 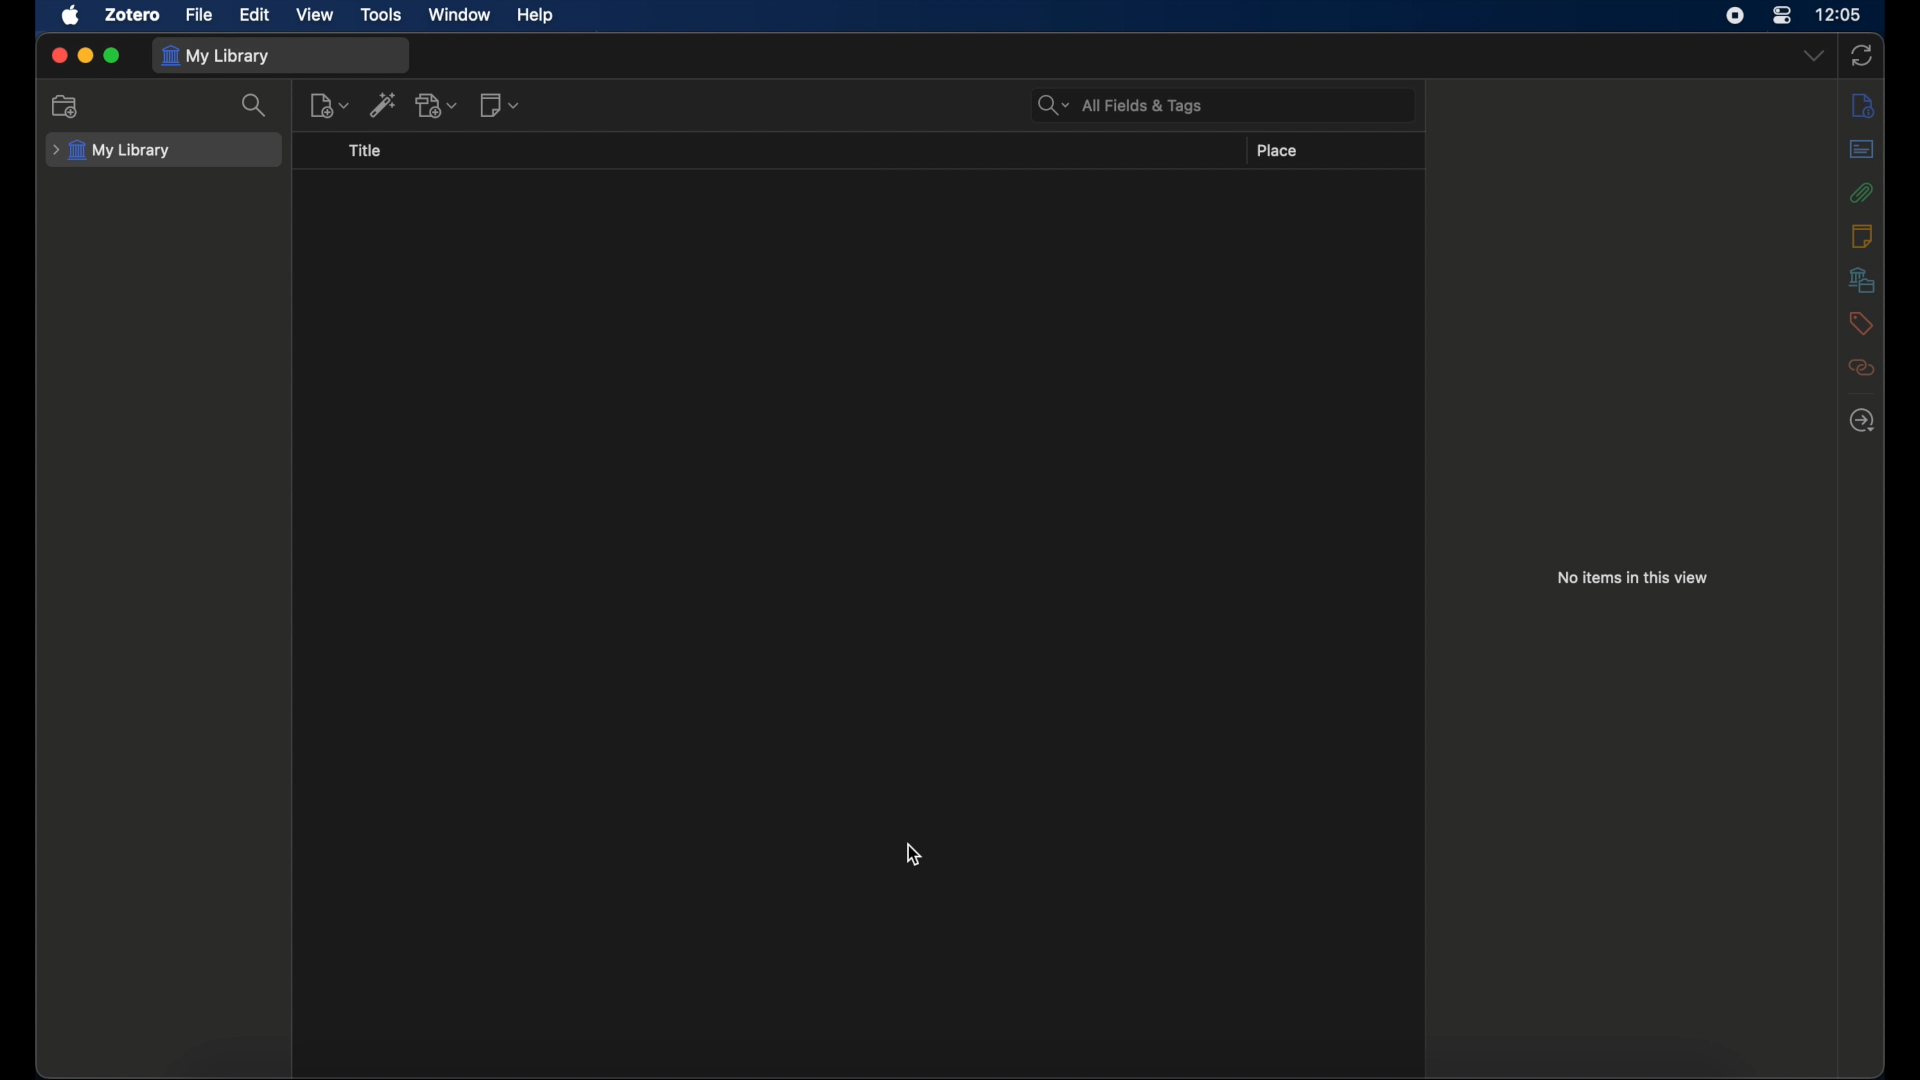 What do you see at coordinates (1864, 279) in the screenshot?
I see `libraries` at bounding box center [1864, 279].